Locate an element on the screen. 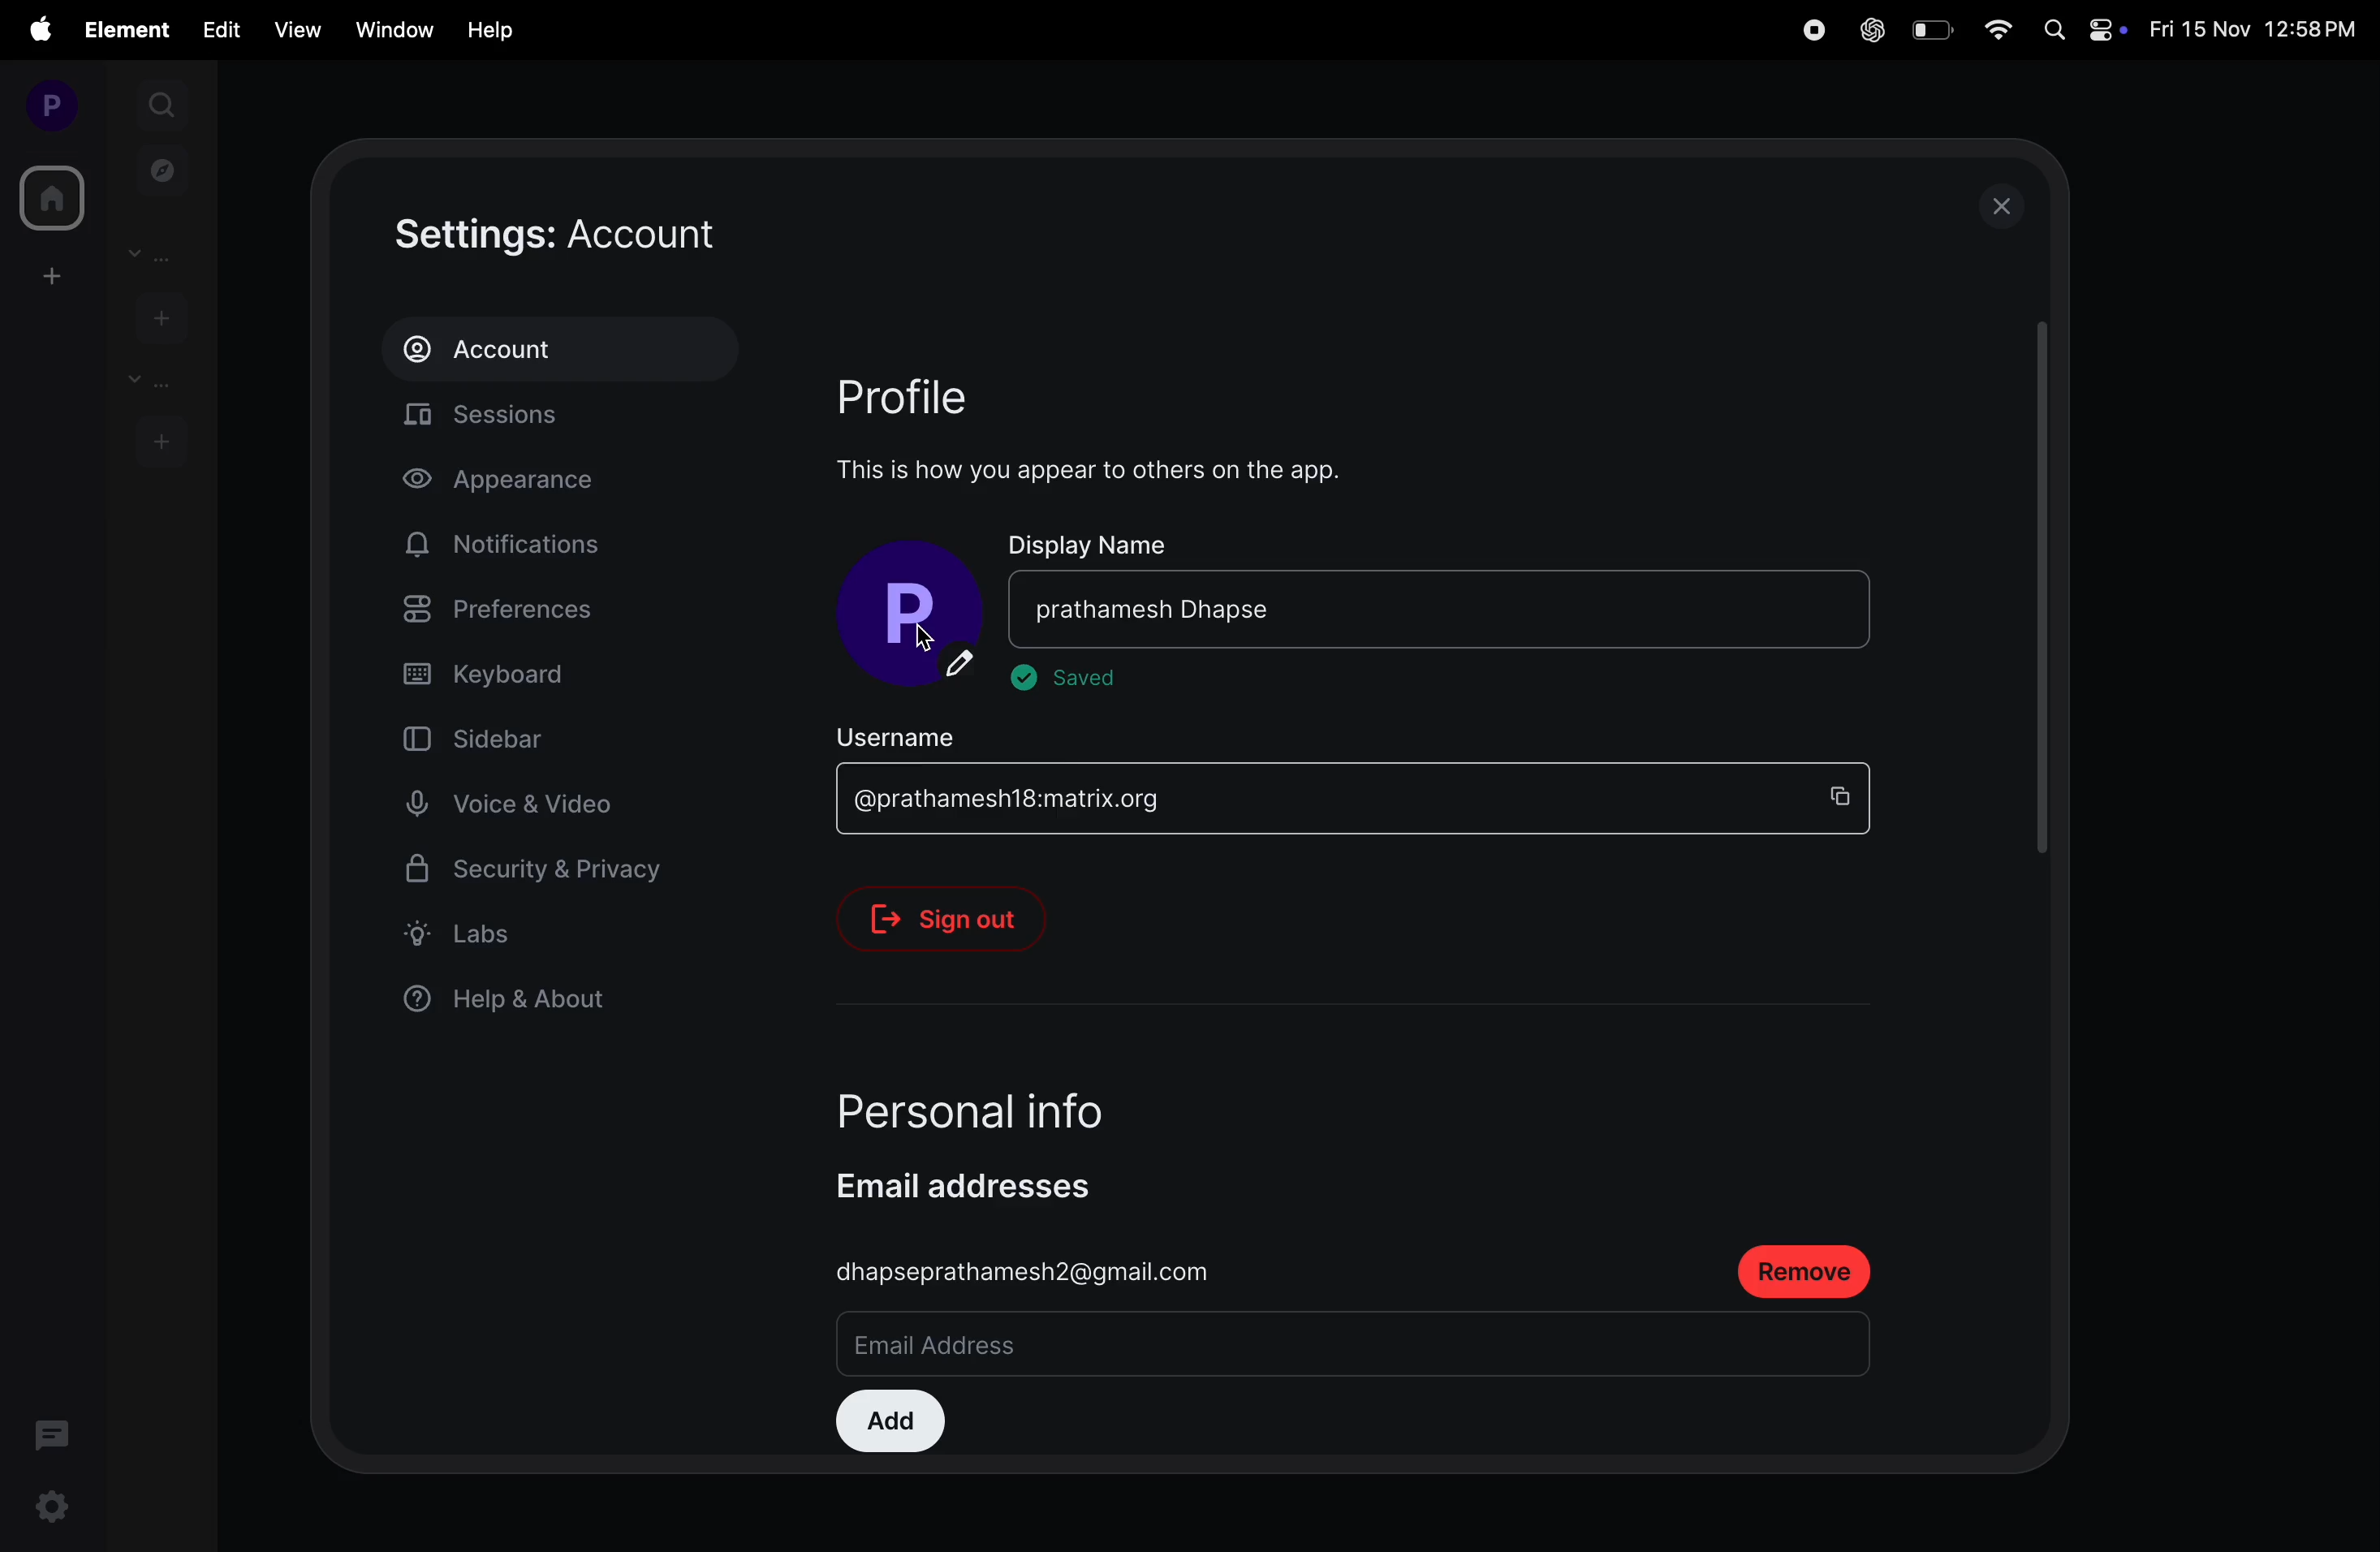  explore is located at coordinates (163, 169).